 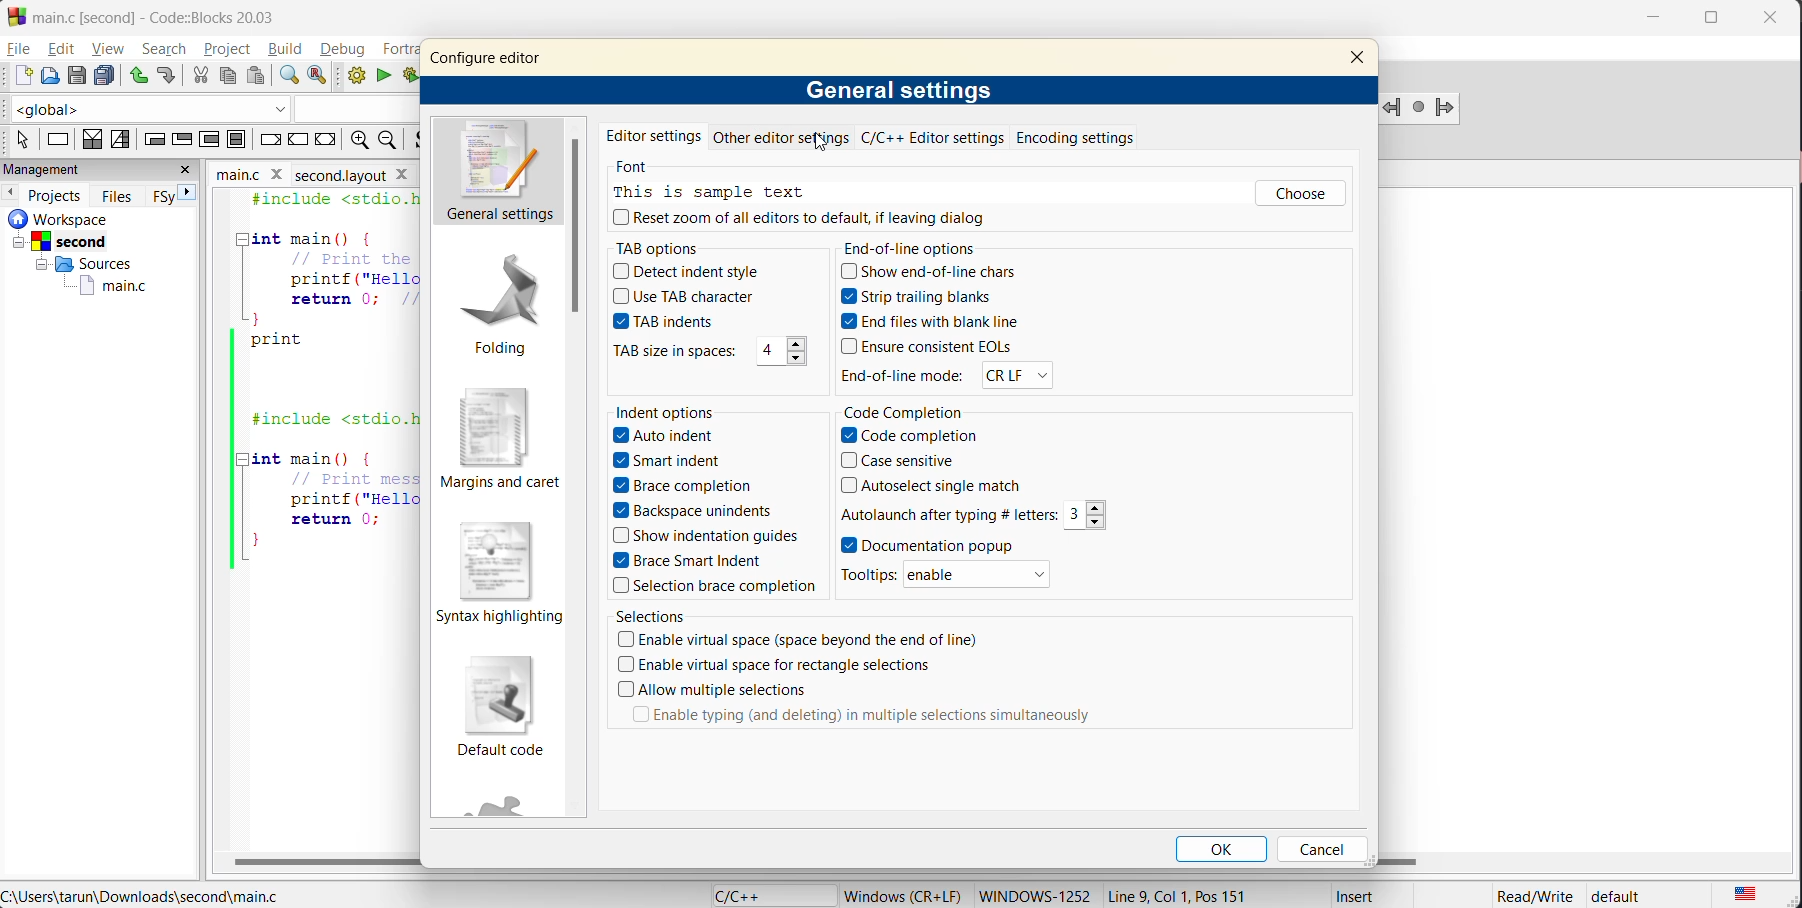 What do you see at coordinates (690, 560) in the screenshot?
I see `Brace Smart indent` at bounding box center [690, 560].